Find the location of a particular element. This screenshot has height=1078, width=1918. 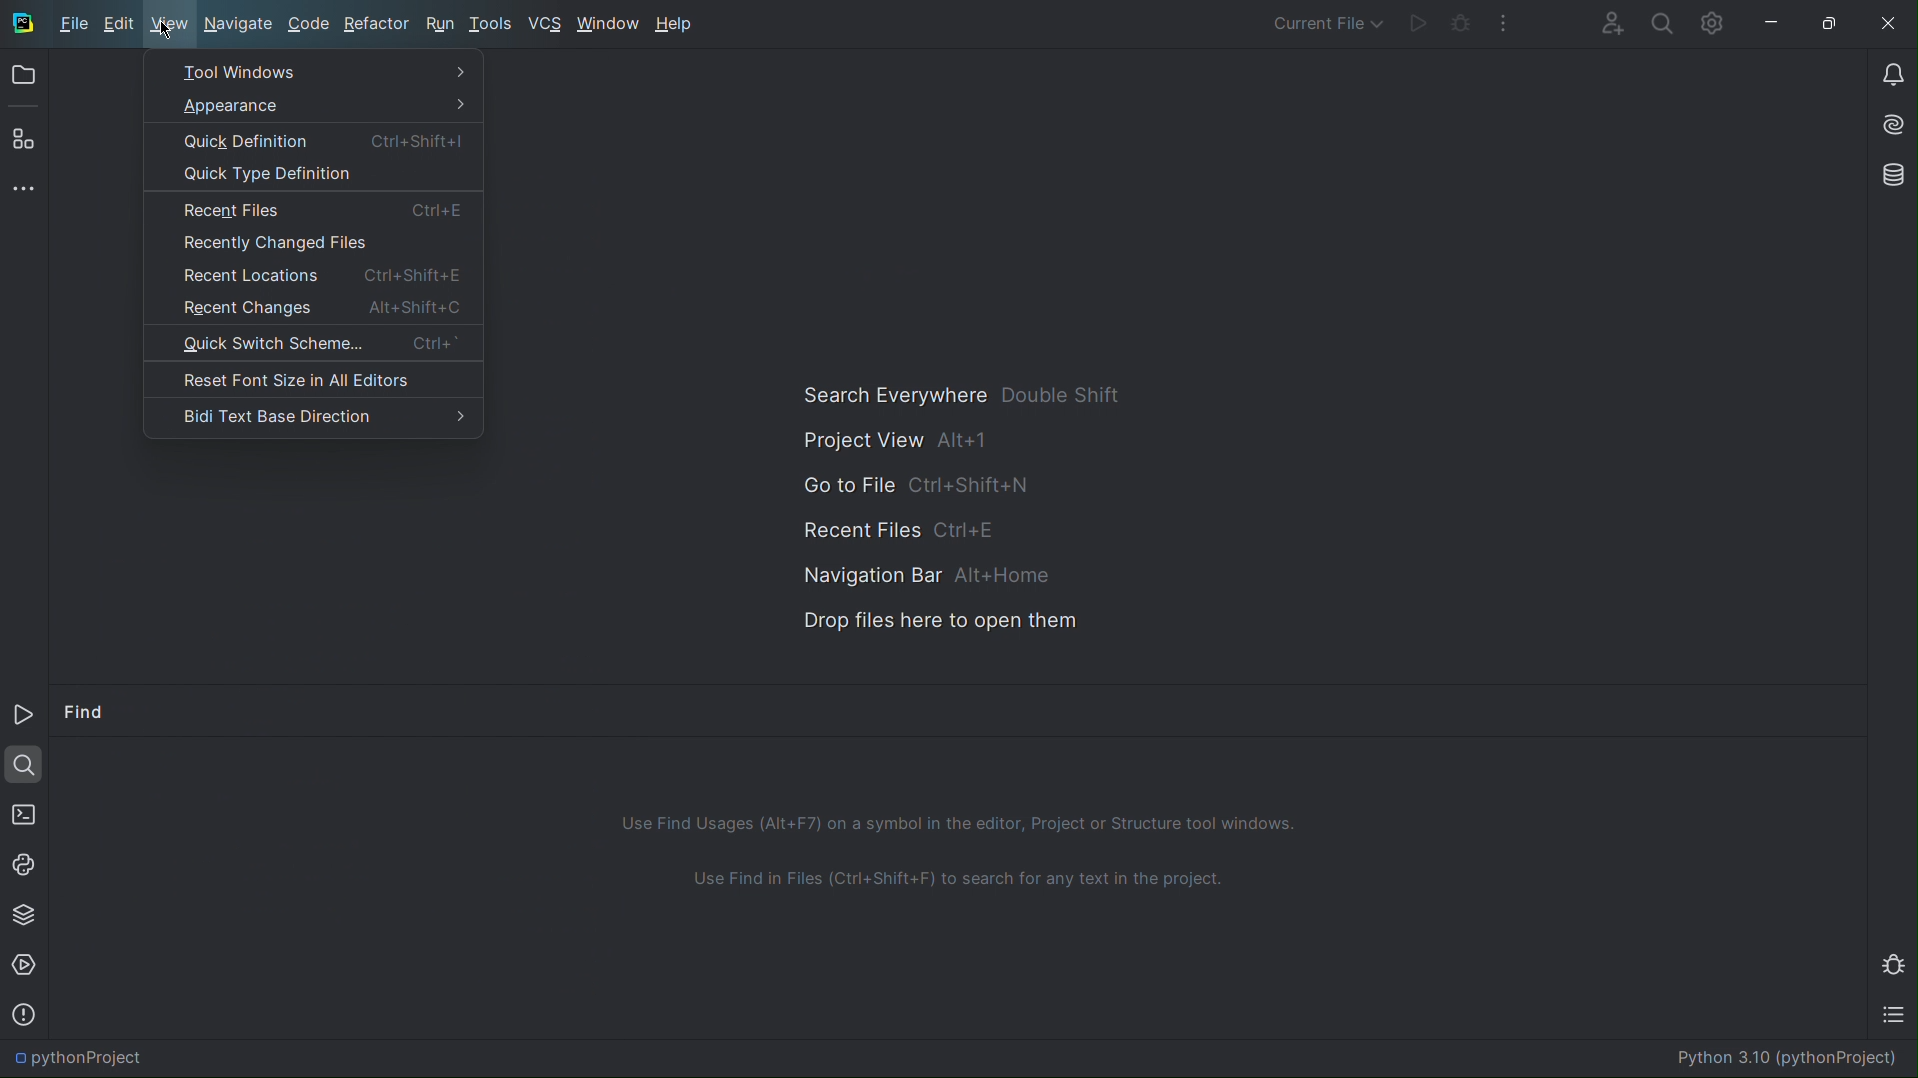

AI Assistant is located at coordinates (1889, 127).